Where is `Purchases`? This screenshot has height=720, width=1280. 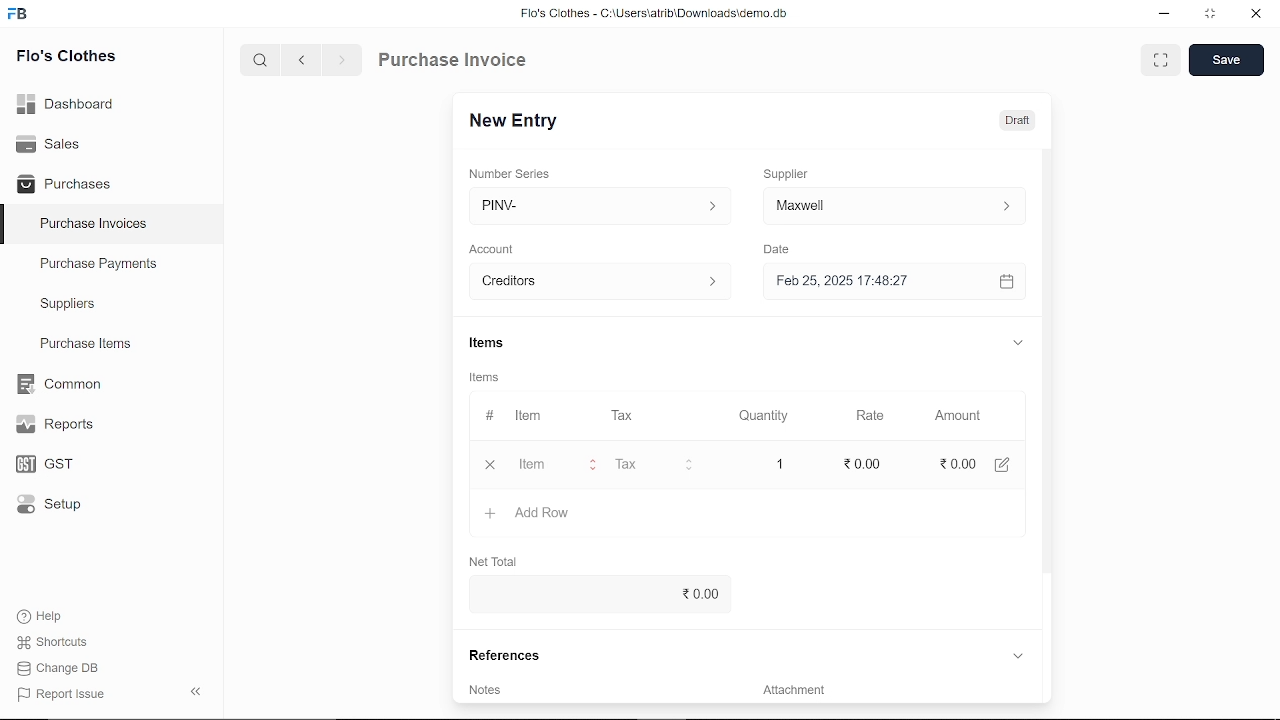
Purchases is located at coordinates (64, 182).